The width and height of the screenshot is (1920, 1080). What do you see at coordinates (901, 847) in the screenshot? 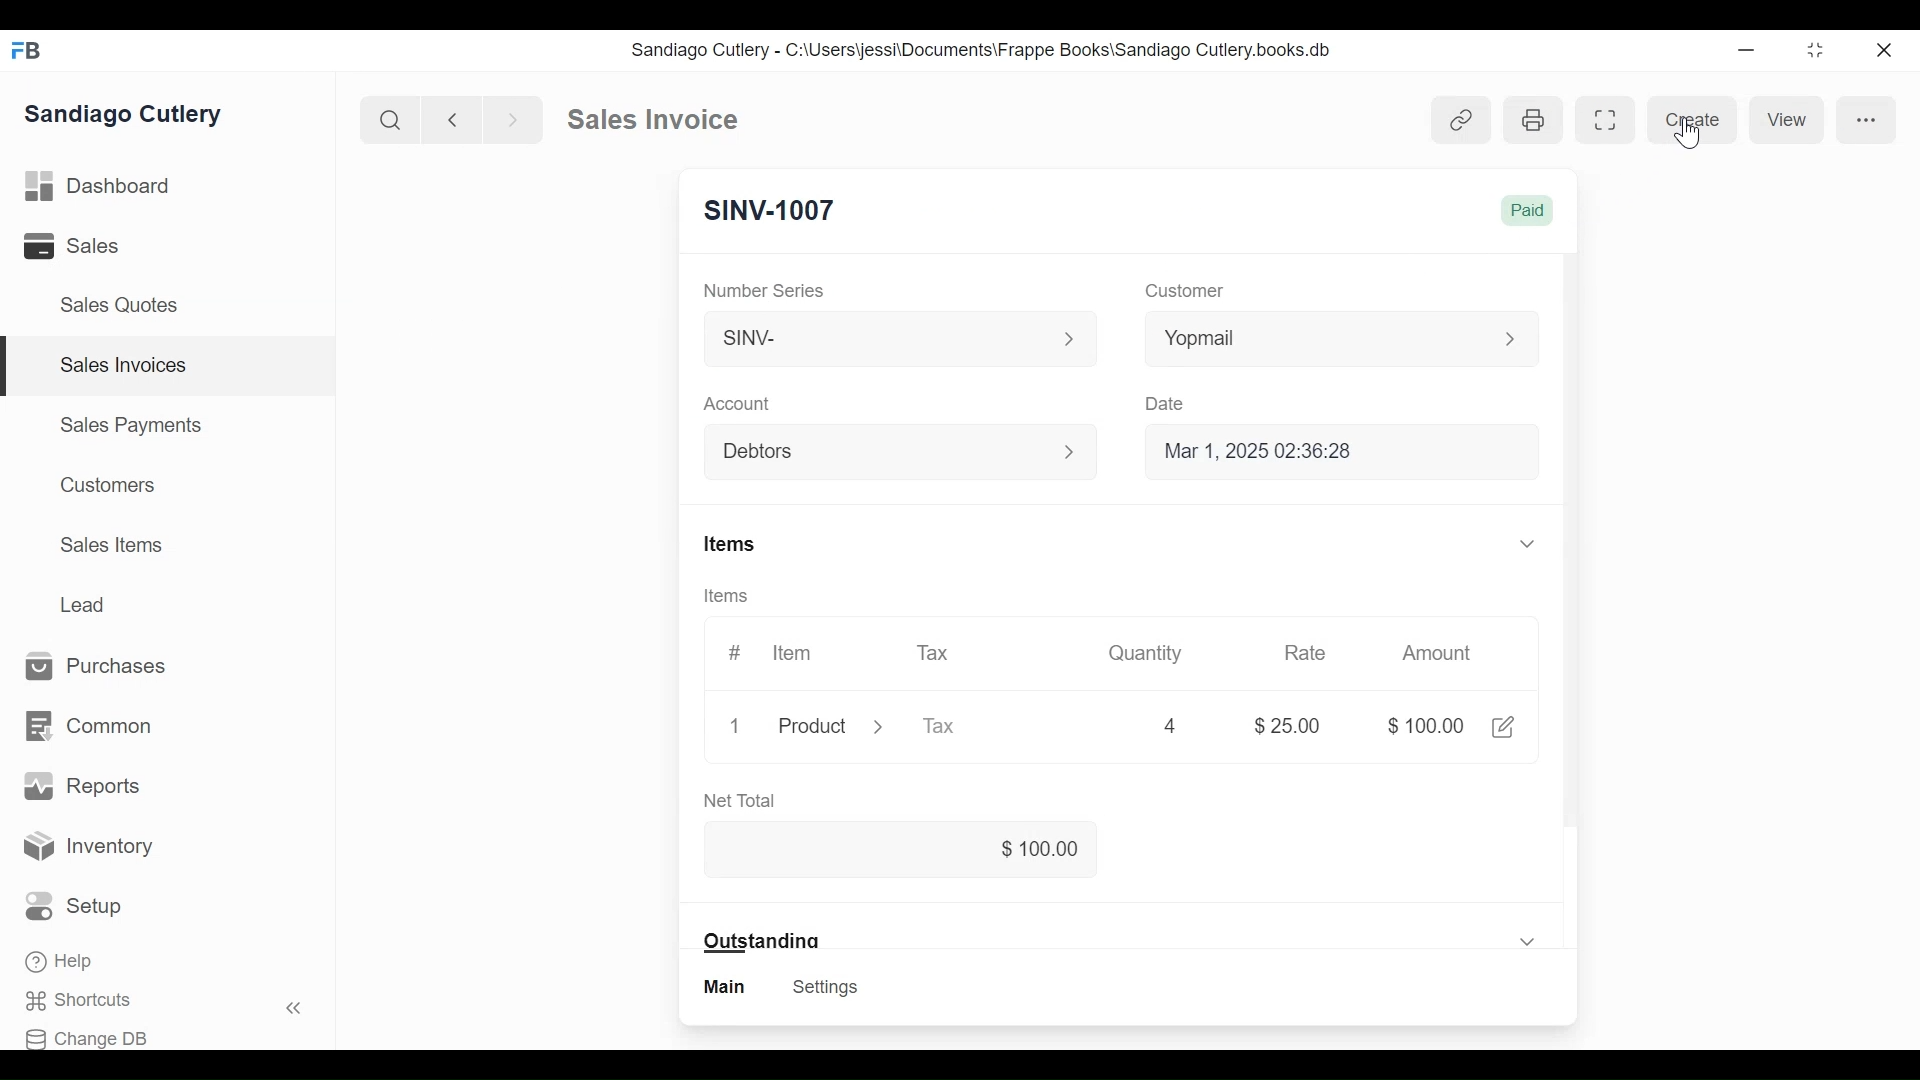
I see `$100.00` at bounding box center [901, 847].